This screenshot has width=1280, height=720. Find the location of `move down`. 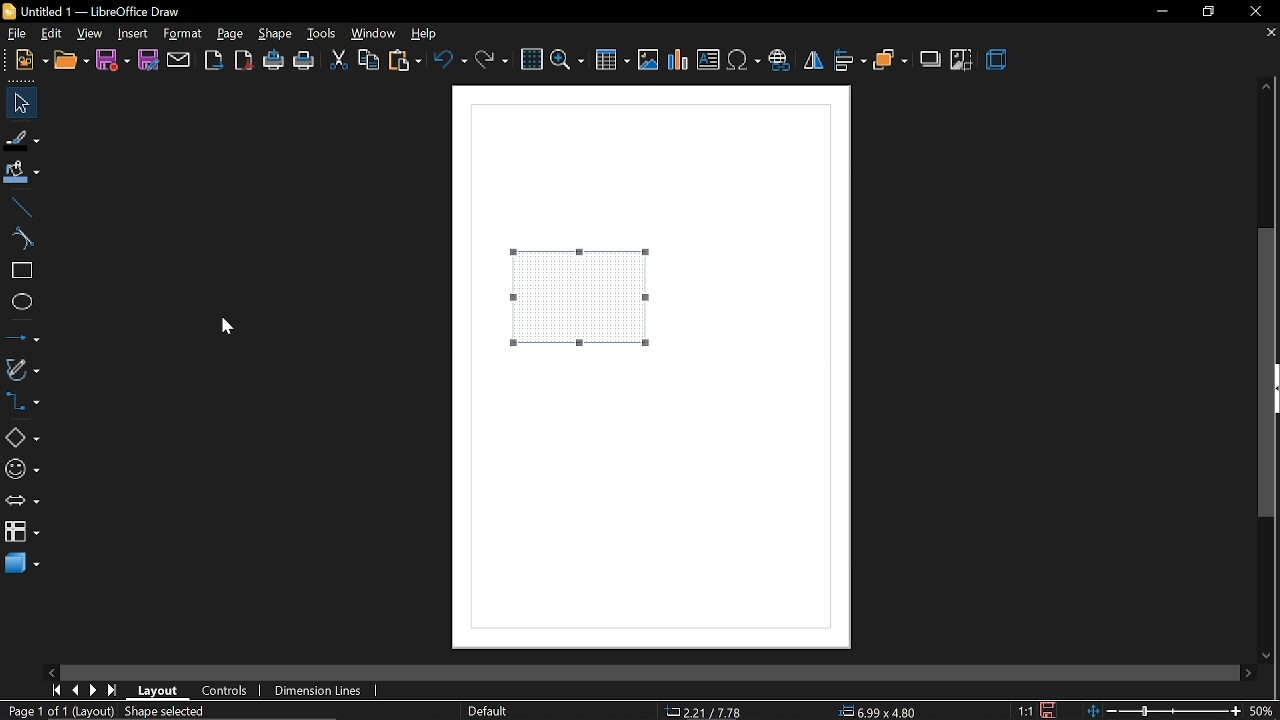

move down is located at coordinates (1270, 653).